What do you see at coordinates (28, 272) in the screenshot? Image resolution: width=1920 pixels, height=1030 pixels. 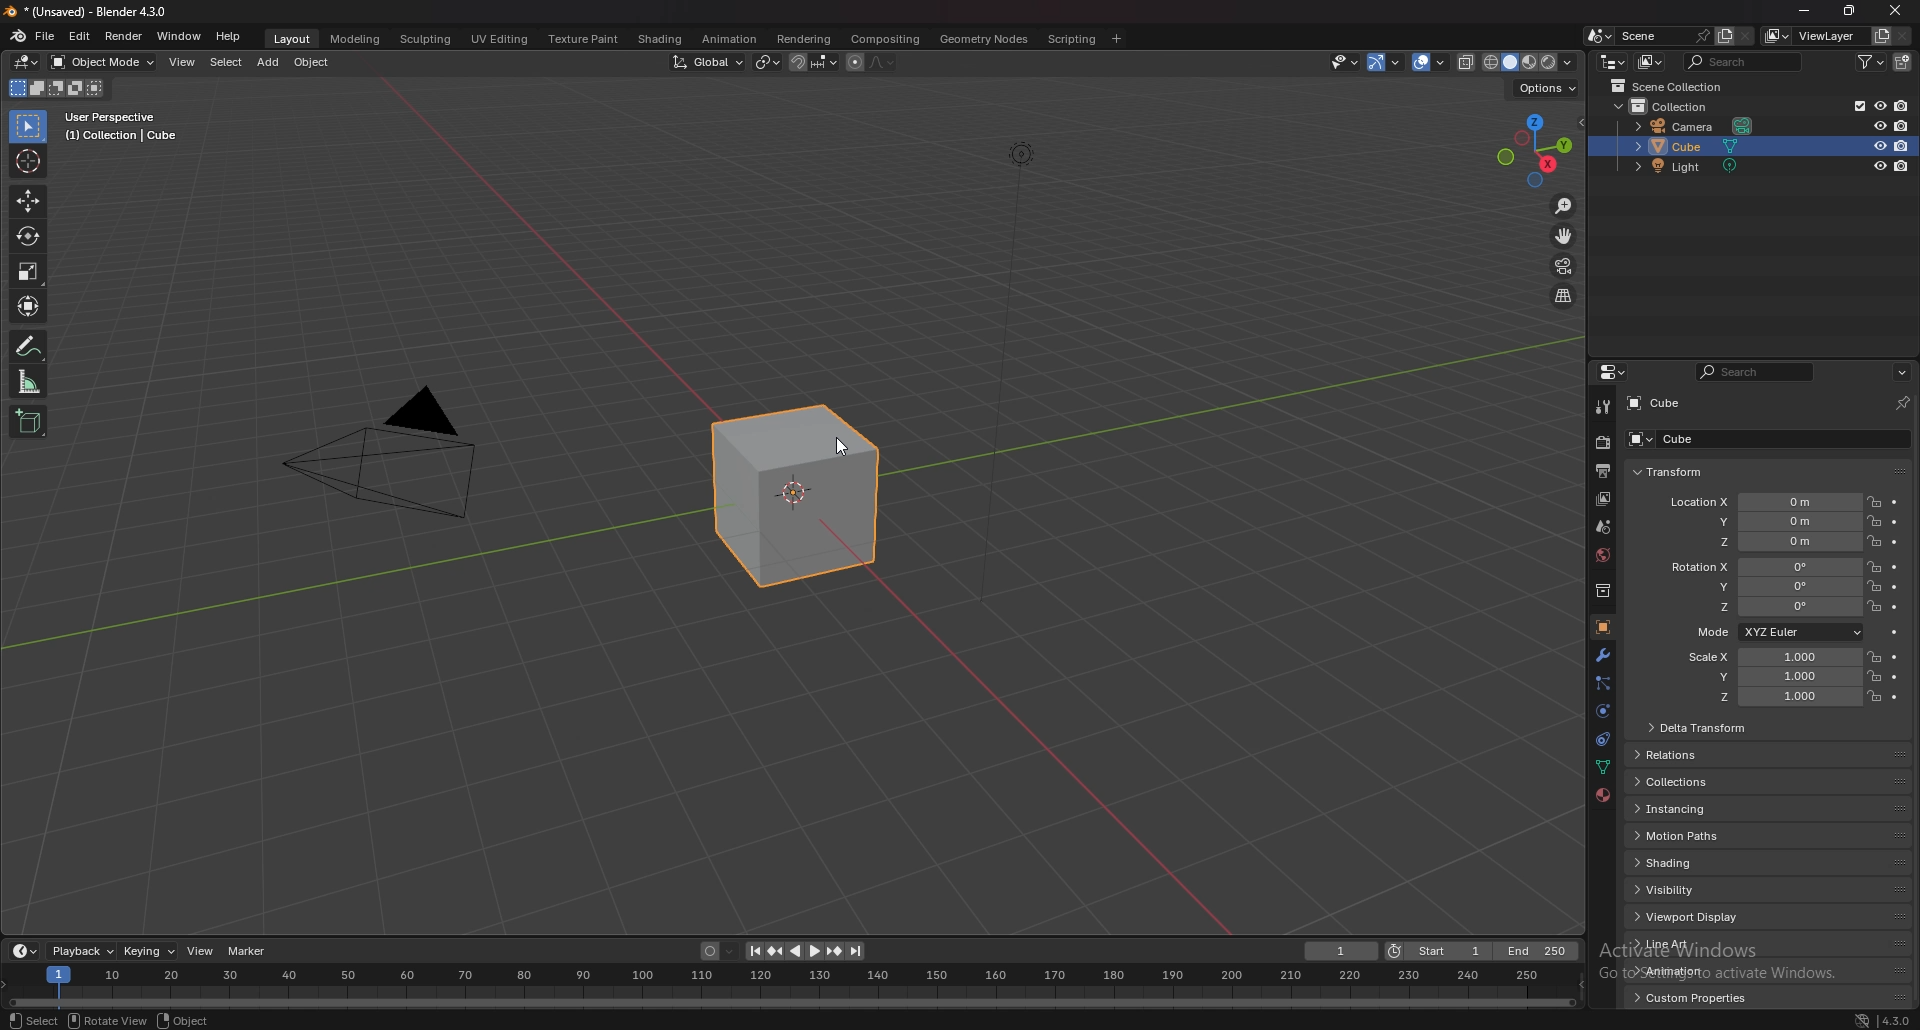 I see `scale` at bounding box center [28, 272].